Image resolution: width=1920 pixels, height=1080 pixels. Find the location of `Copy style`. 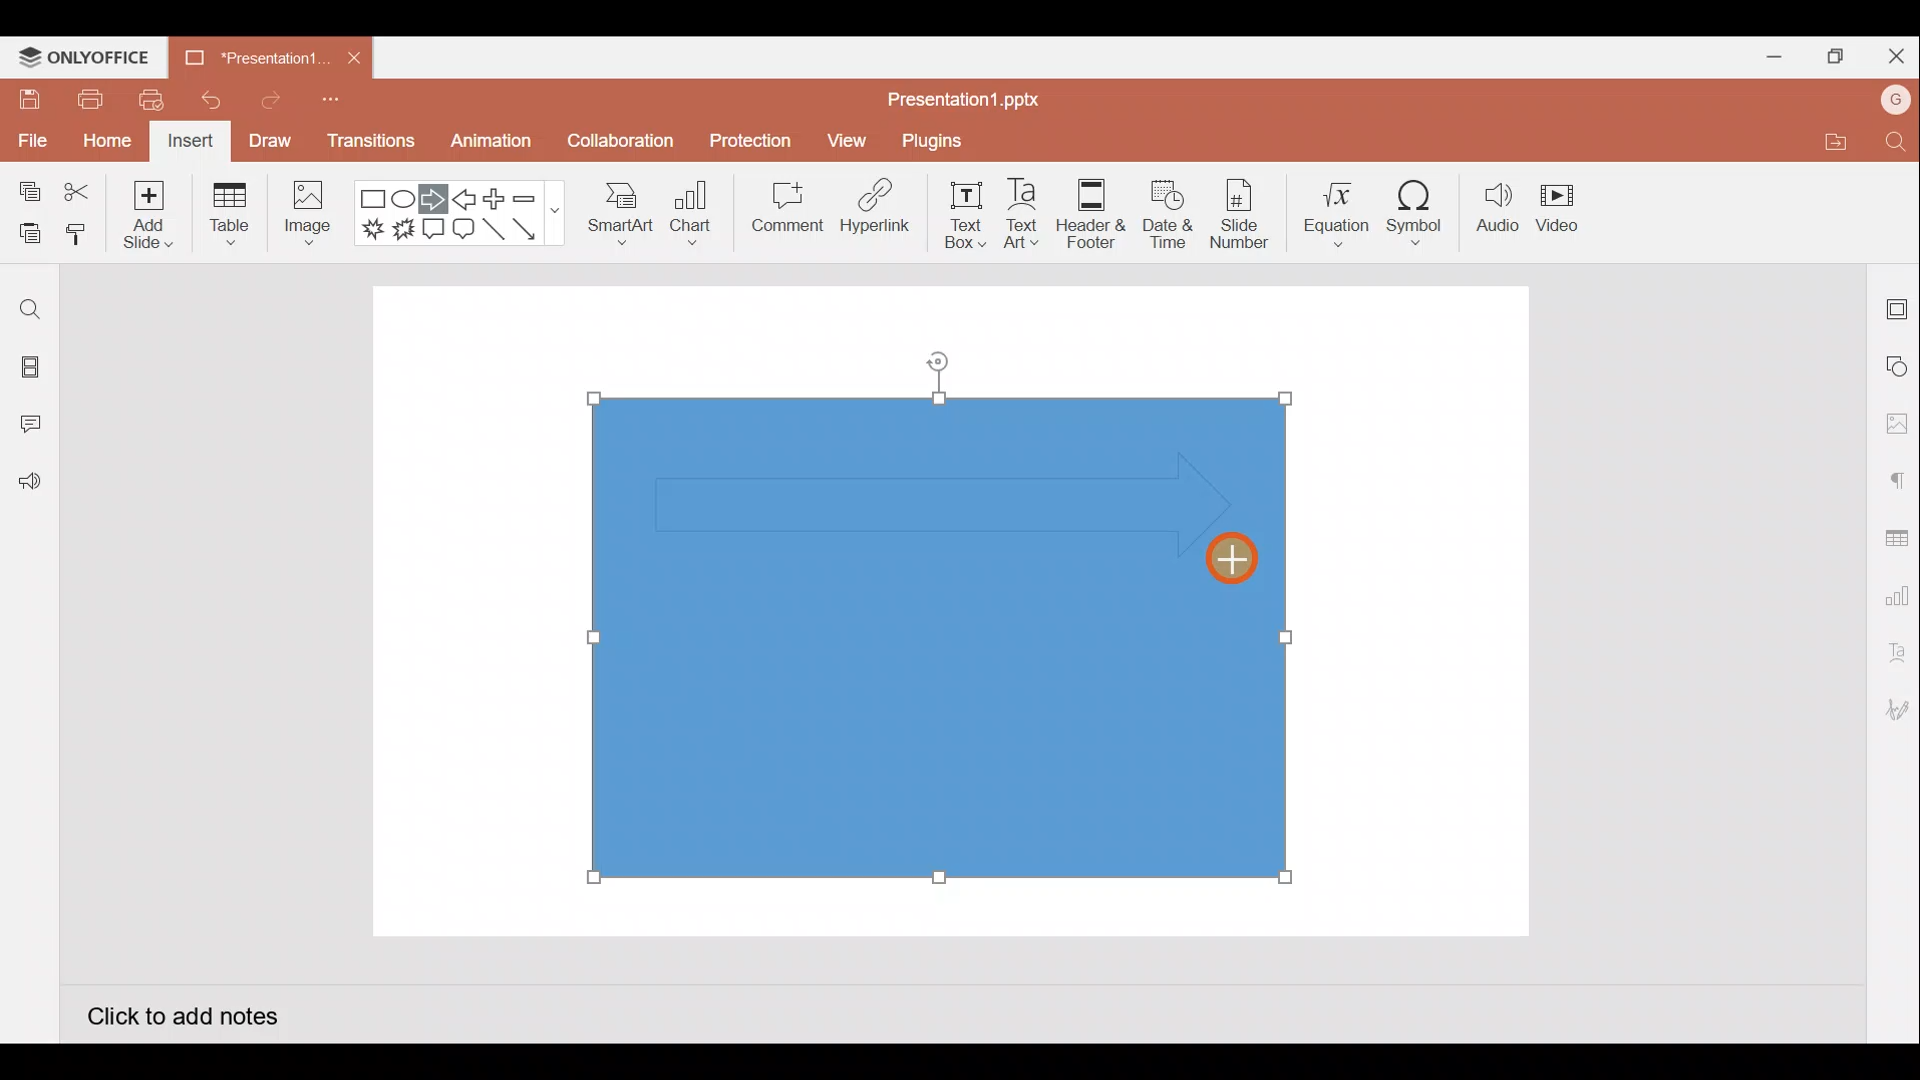

Copy style is located at coordinates (78, 237).